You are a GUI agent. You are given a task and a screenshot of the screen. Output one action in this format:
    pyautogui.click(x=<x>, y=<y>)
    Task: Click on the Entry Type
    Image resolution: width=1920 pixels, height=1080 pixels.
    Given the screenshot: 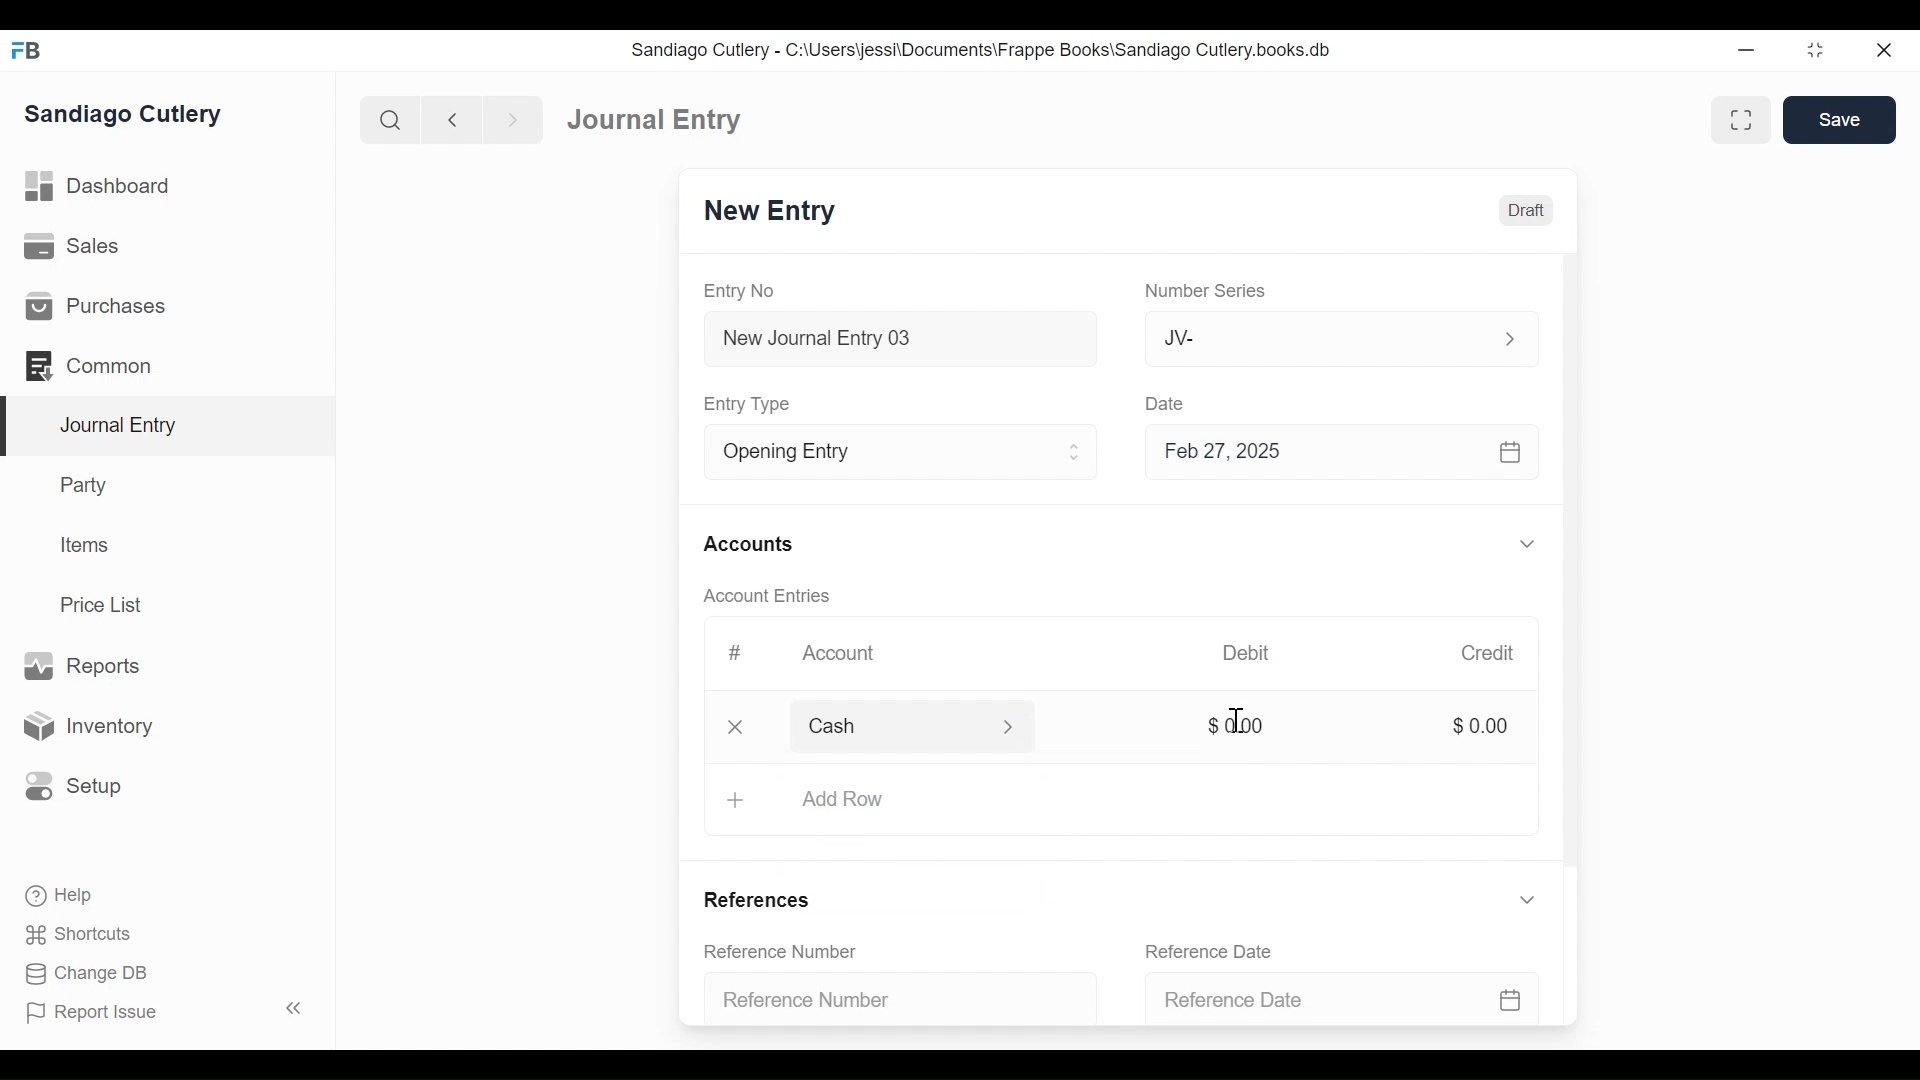 What is the action you would take?
    pyautogui.click(x=751, y=405)
    